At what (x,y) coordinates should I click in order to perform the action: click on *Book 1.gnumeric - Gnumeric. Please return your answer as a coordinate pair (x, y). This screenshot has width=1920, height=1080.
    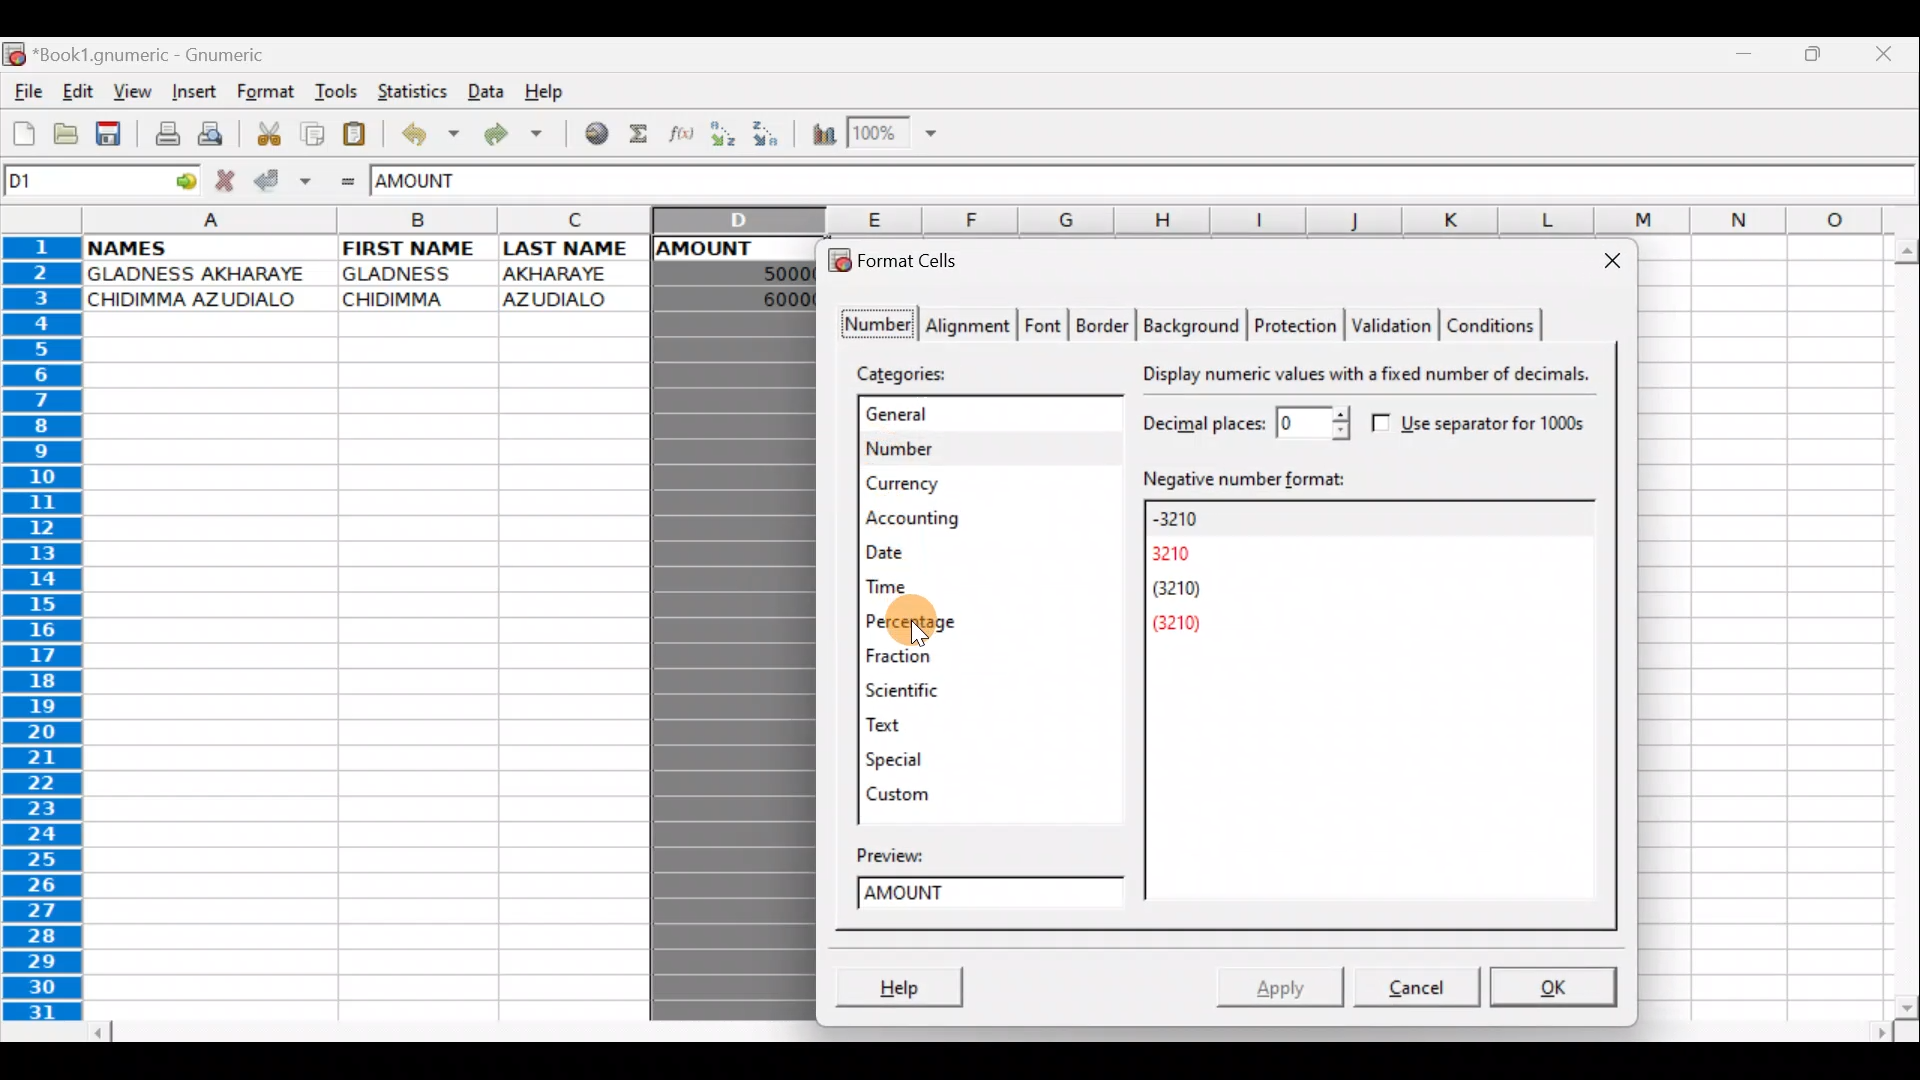
    Looking at the image, I should click on (163, 57).